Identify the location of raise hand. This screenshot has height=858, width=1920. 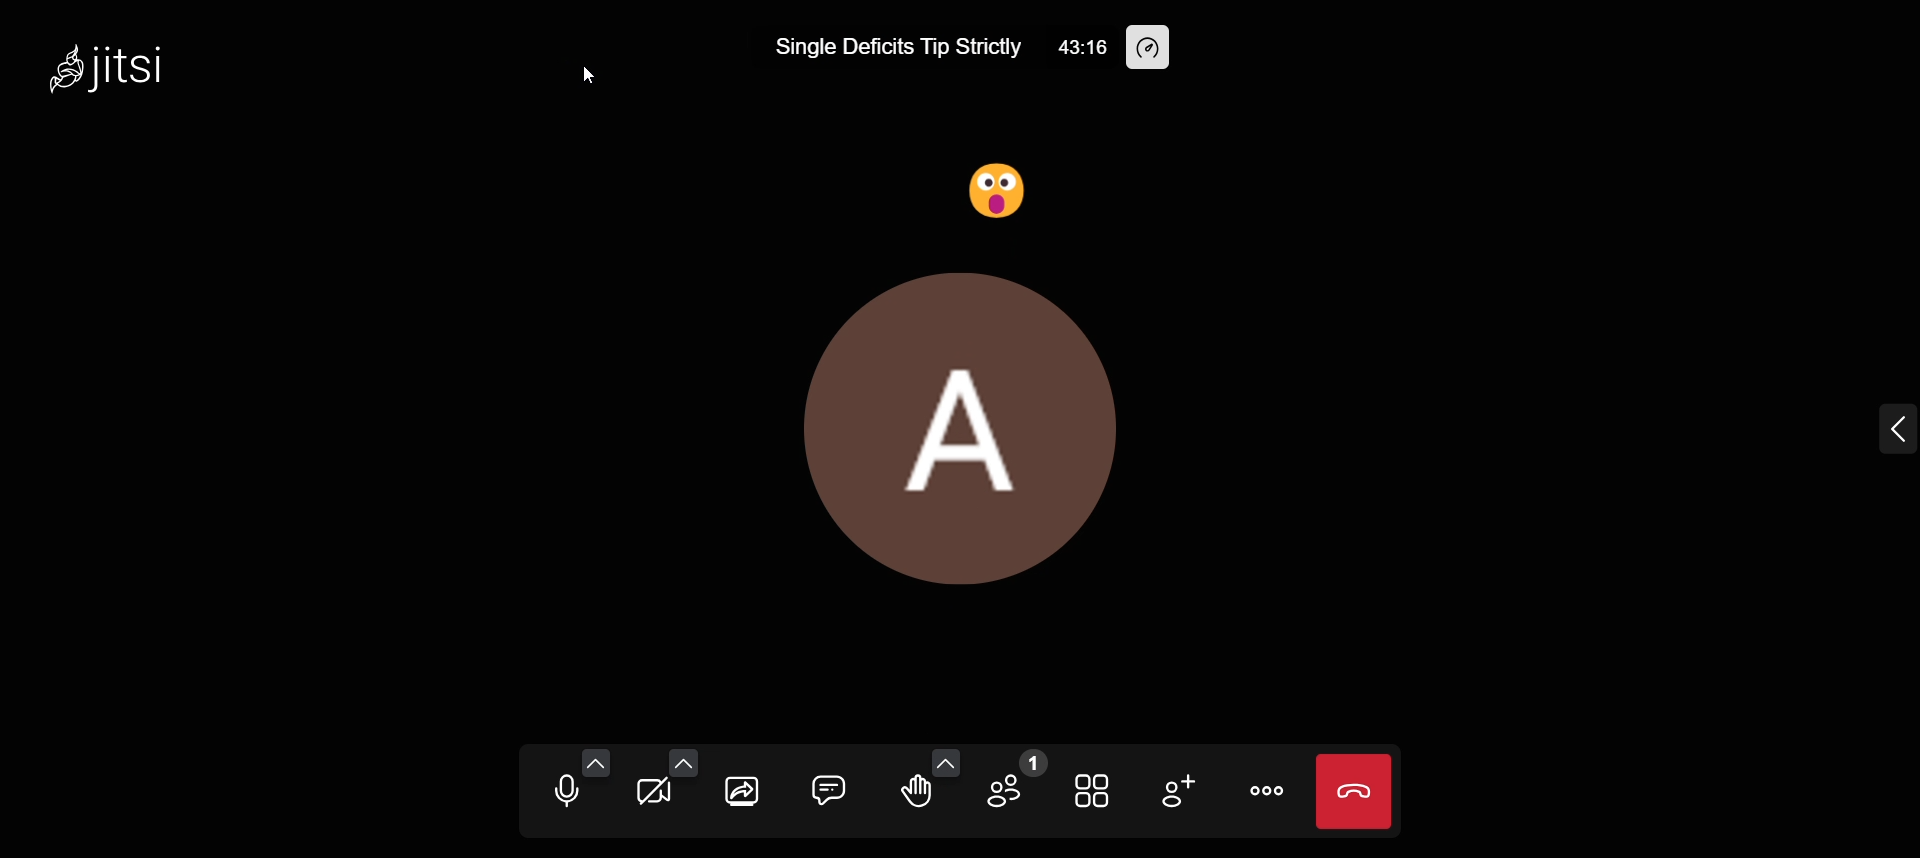
(911, 794).